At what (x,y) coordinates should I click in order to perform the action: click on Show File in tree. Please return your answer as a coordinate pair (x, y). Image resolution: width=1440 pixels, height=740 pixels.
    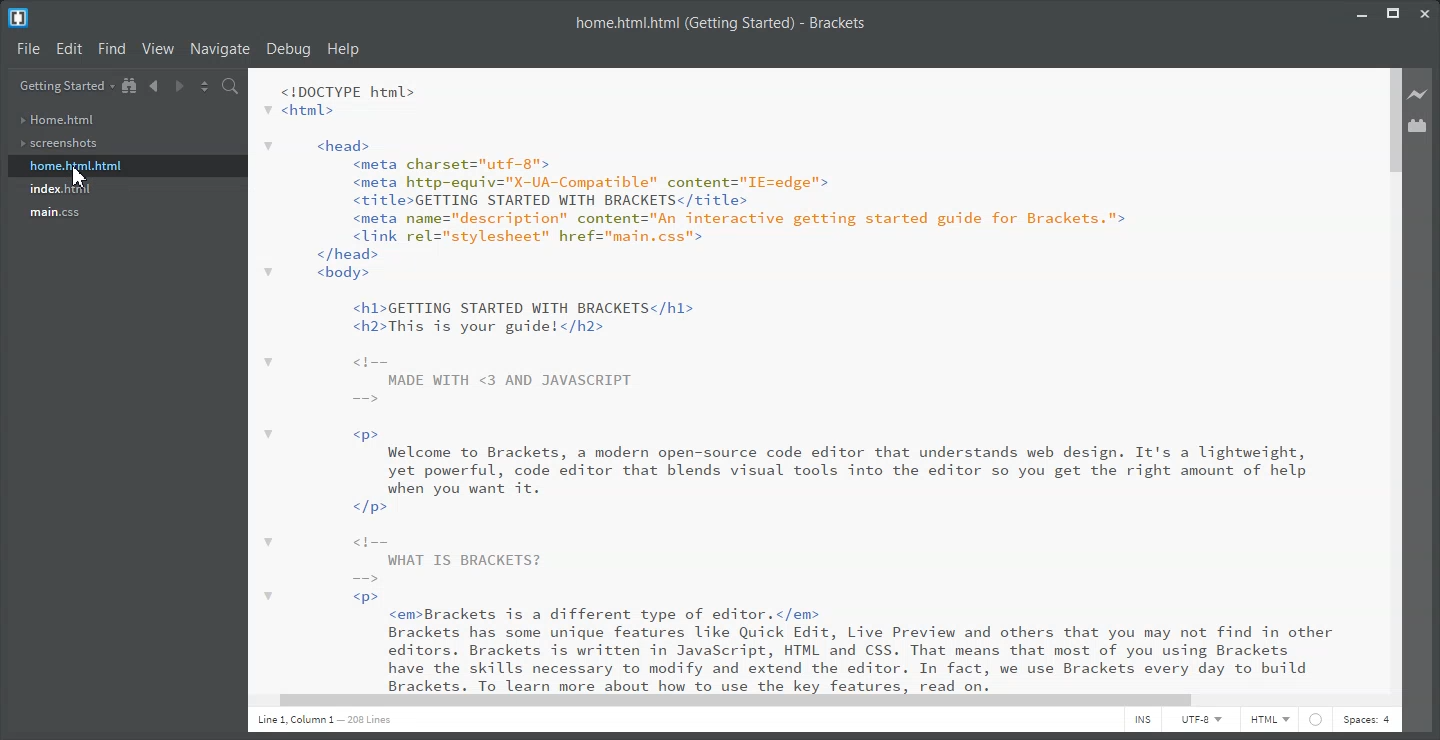
    Looking at the image, I should click on (130, 86).